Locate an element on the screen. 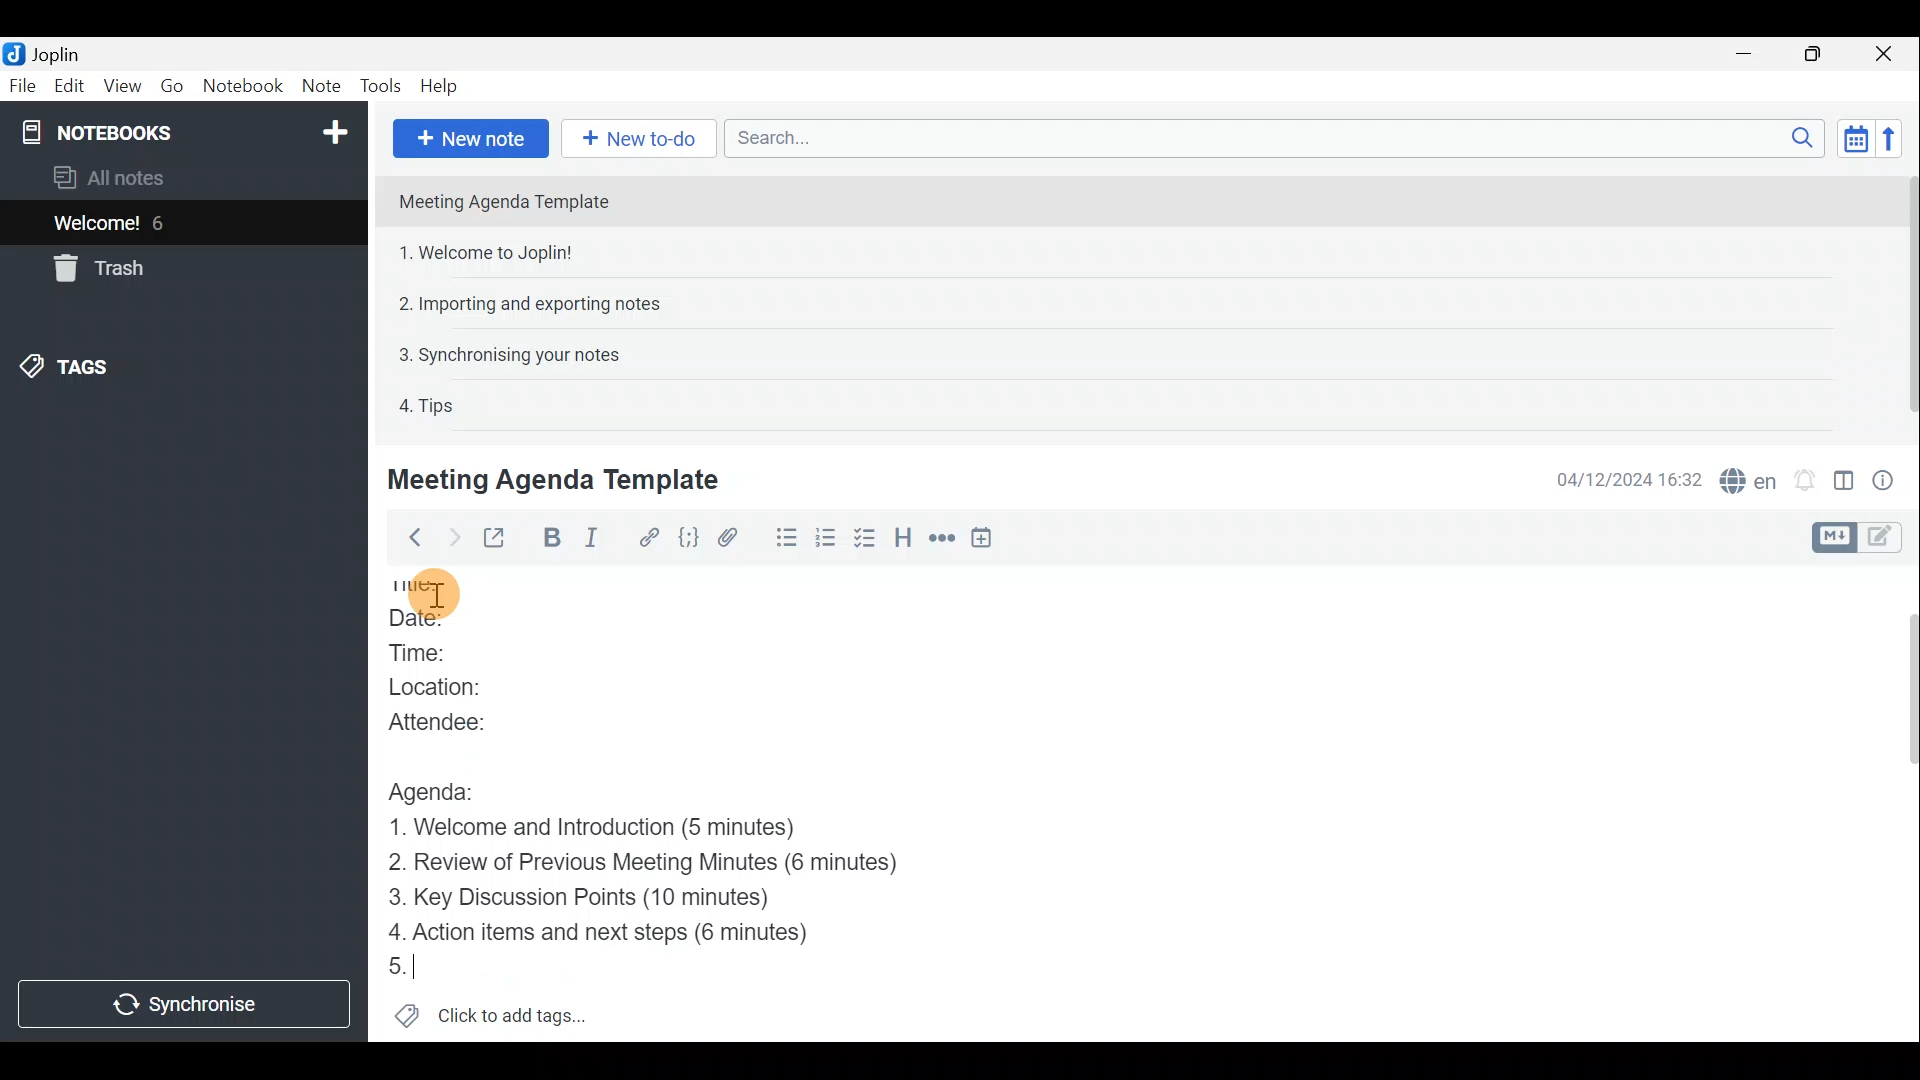 The width and height of the screenshot is (1920, 1080). Code is located at coordinates (689, 539).